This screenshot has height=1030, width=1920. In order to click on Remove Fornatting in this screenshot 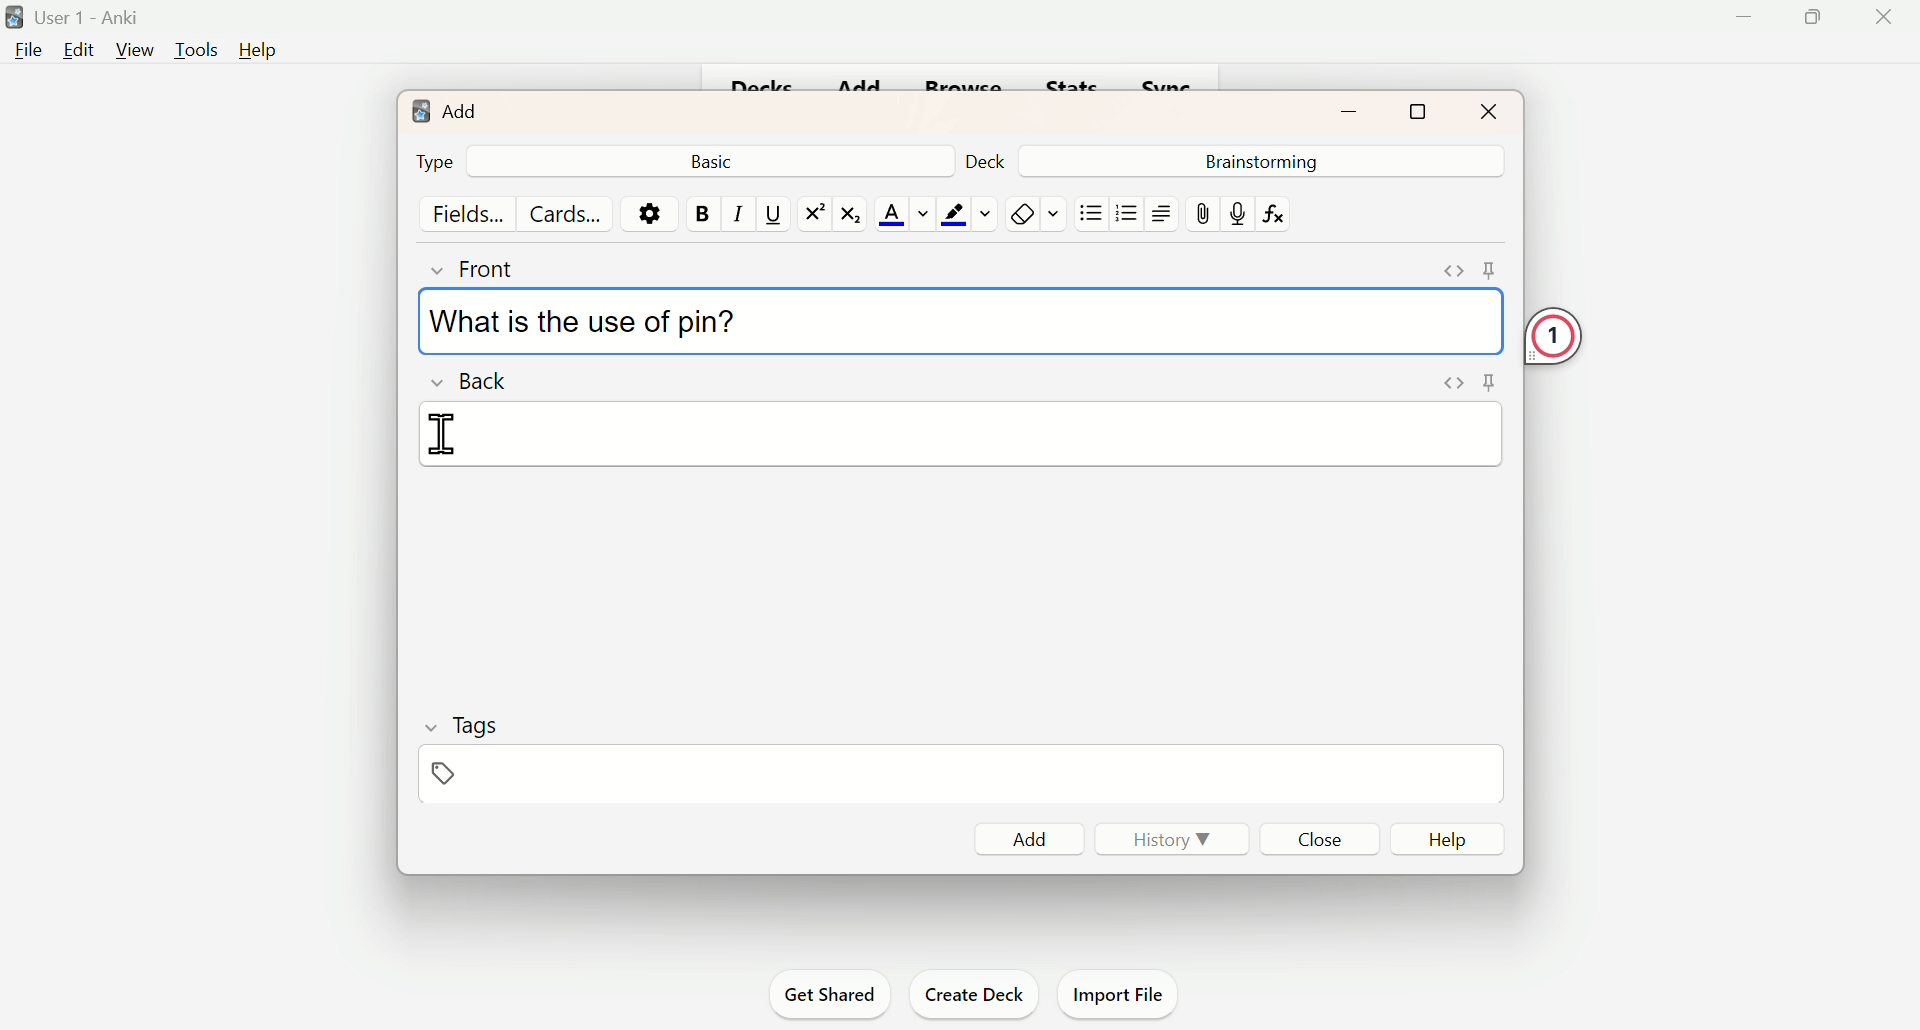, I will do `click(1020, 214)`.